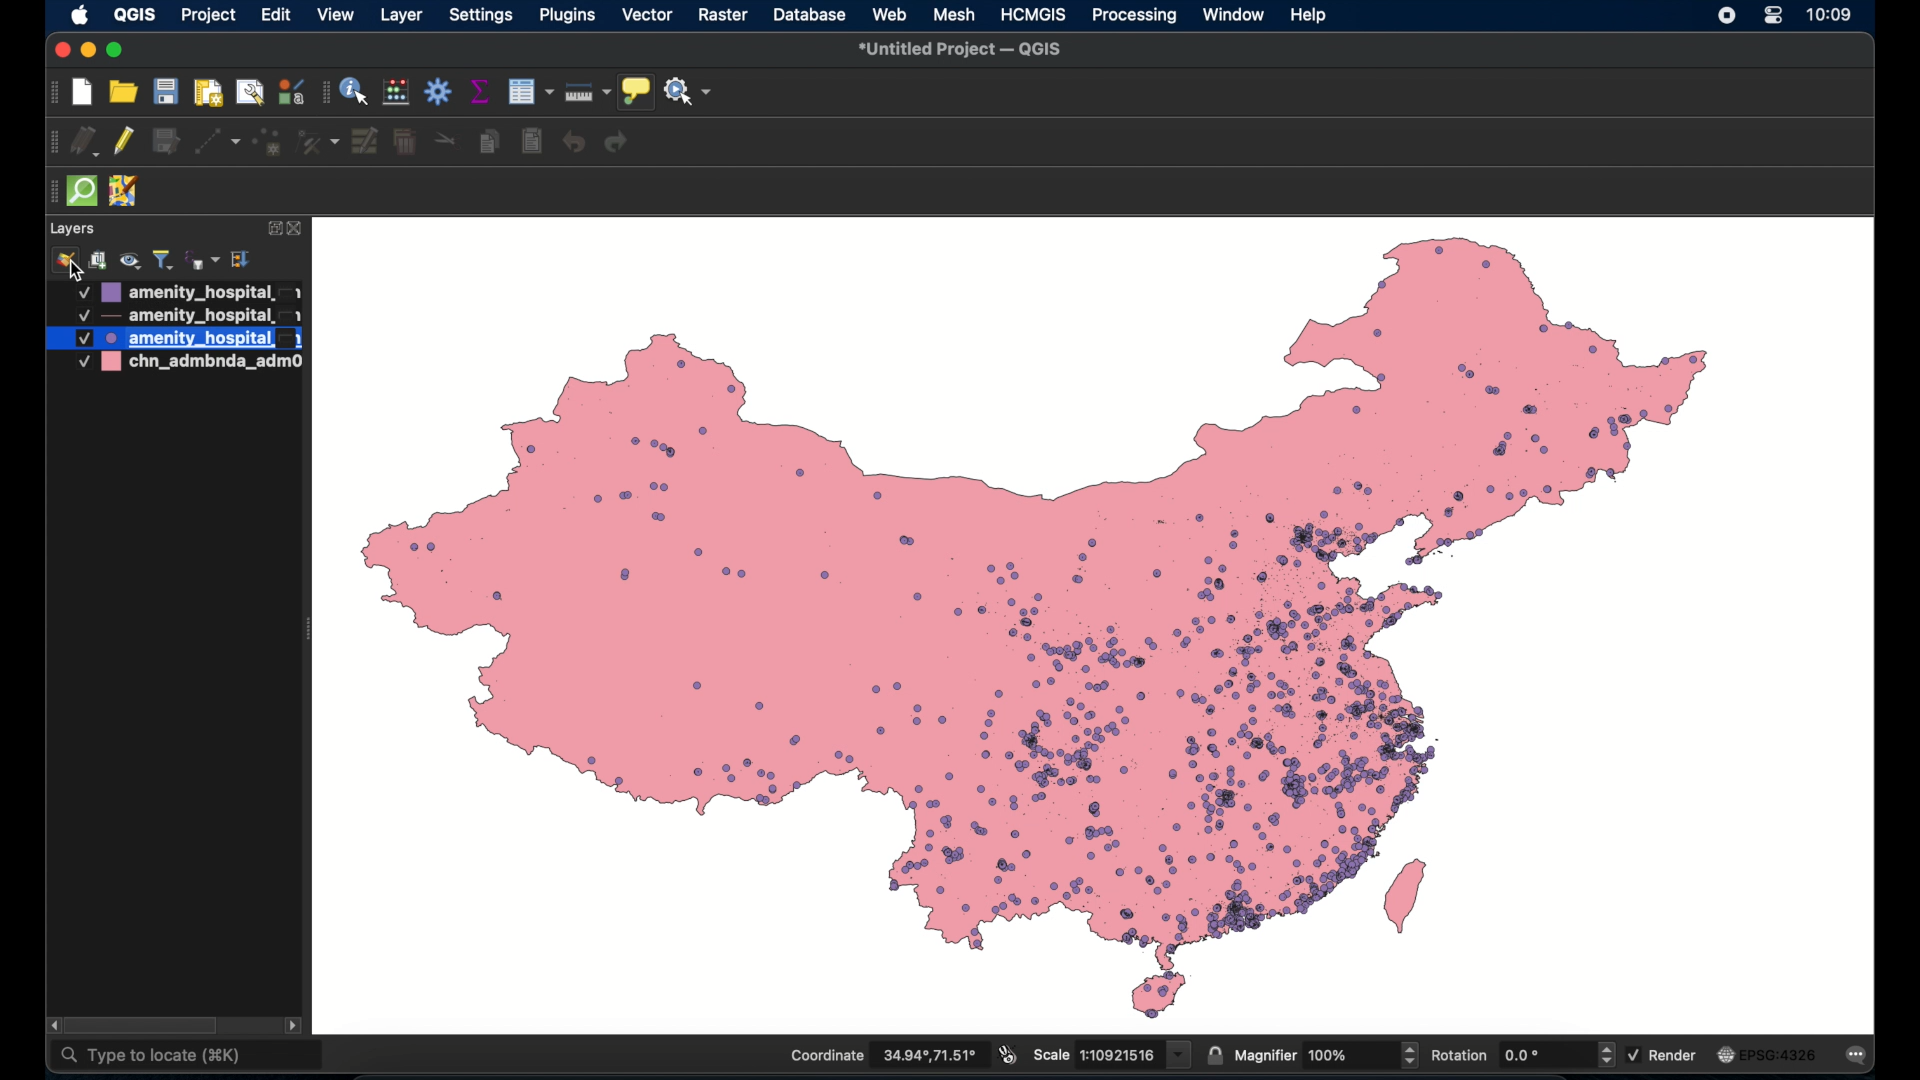  What do you see at coordinates (248, 94) in the screenshot?
I see `open layout manager` at bounding box center [248, 94].